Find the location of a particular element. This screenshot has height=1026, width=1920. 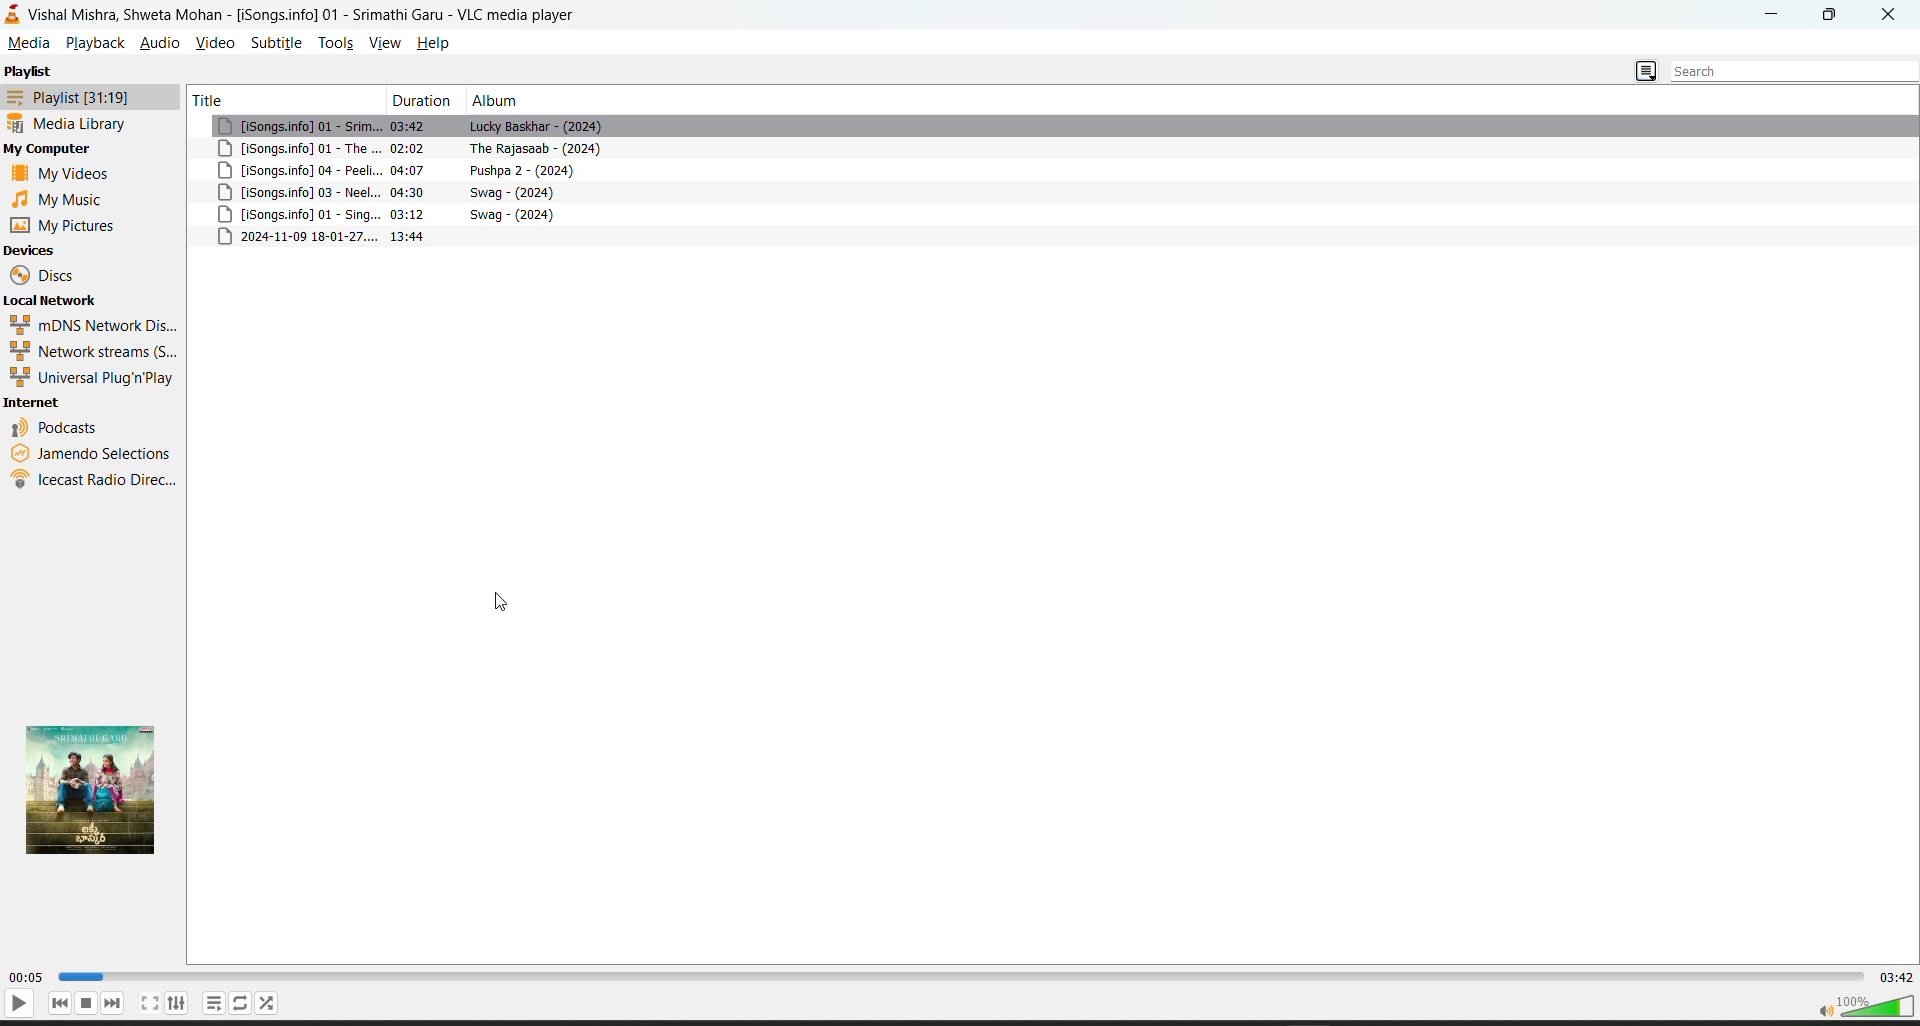

album is located at coordinates (496, 100).